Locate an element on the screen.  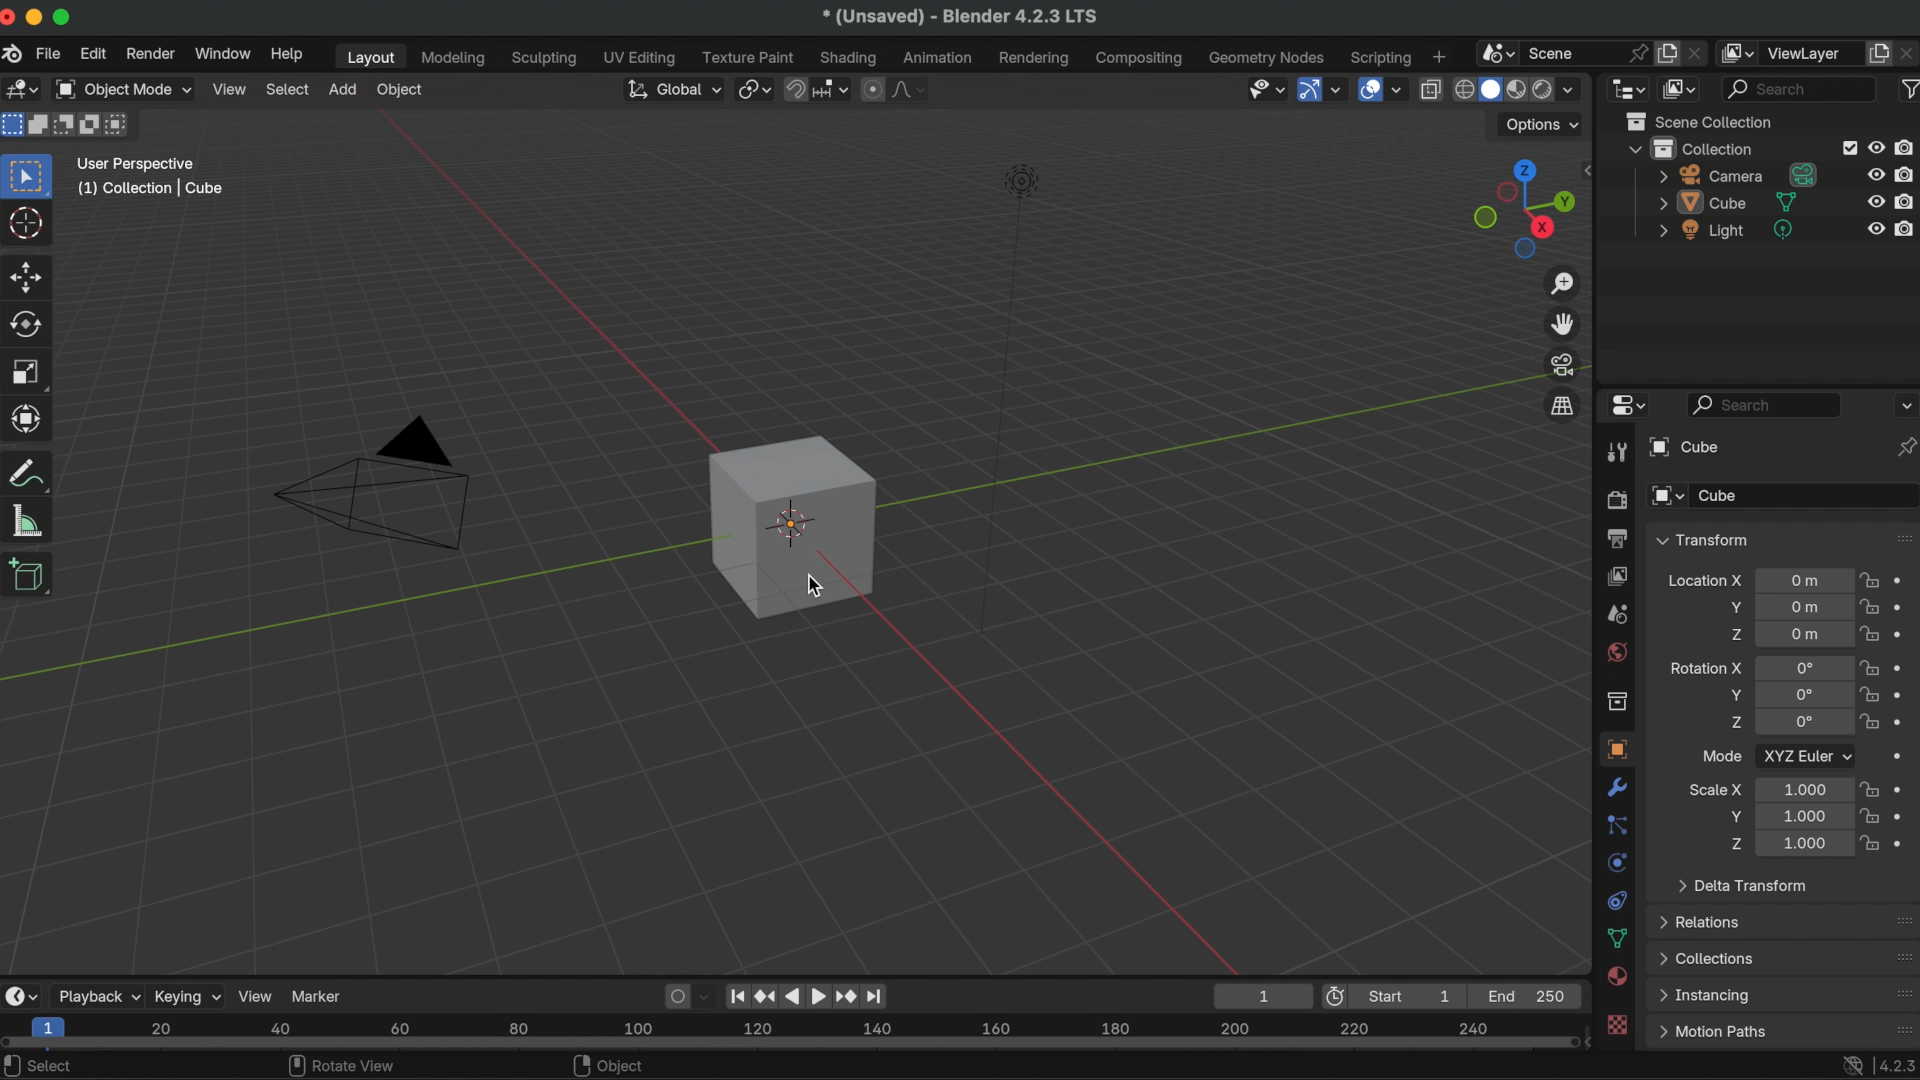
show gizmo is located at coordinates (1308, 91).